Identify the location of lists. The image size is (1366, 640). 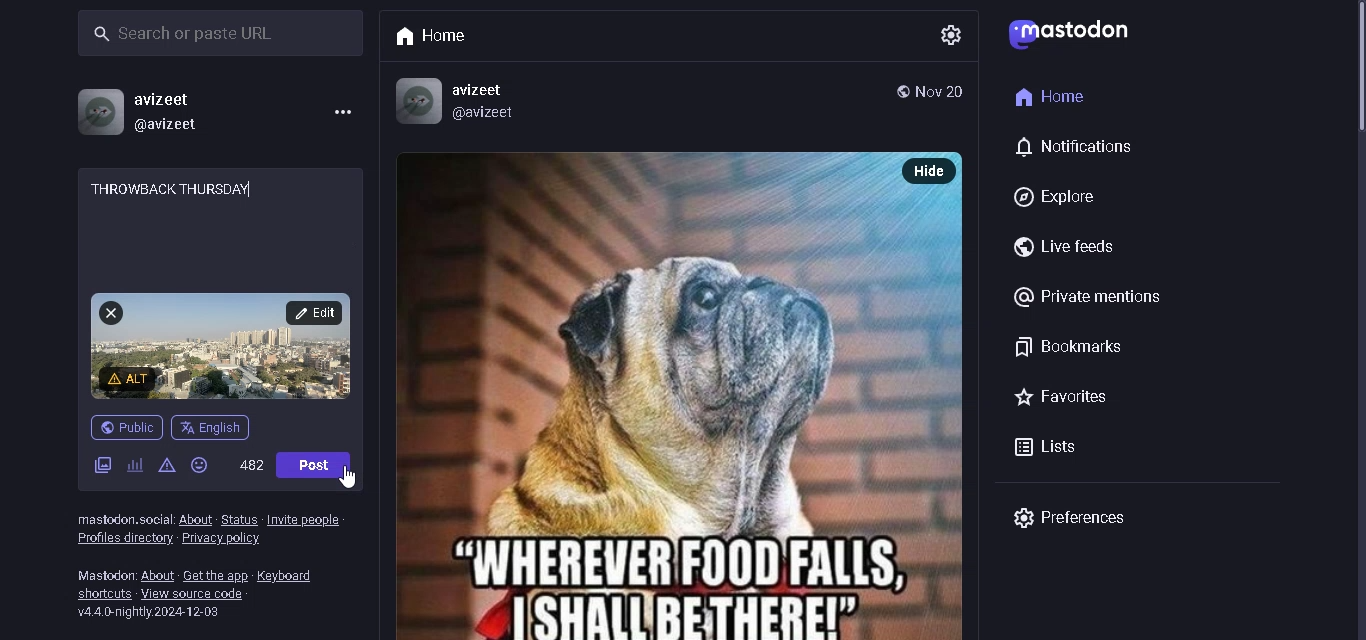
(1061, 449).